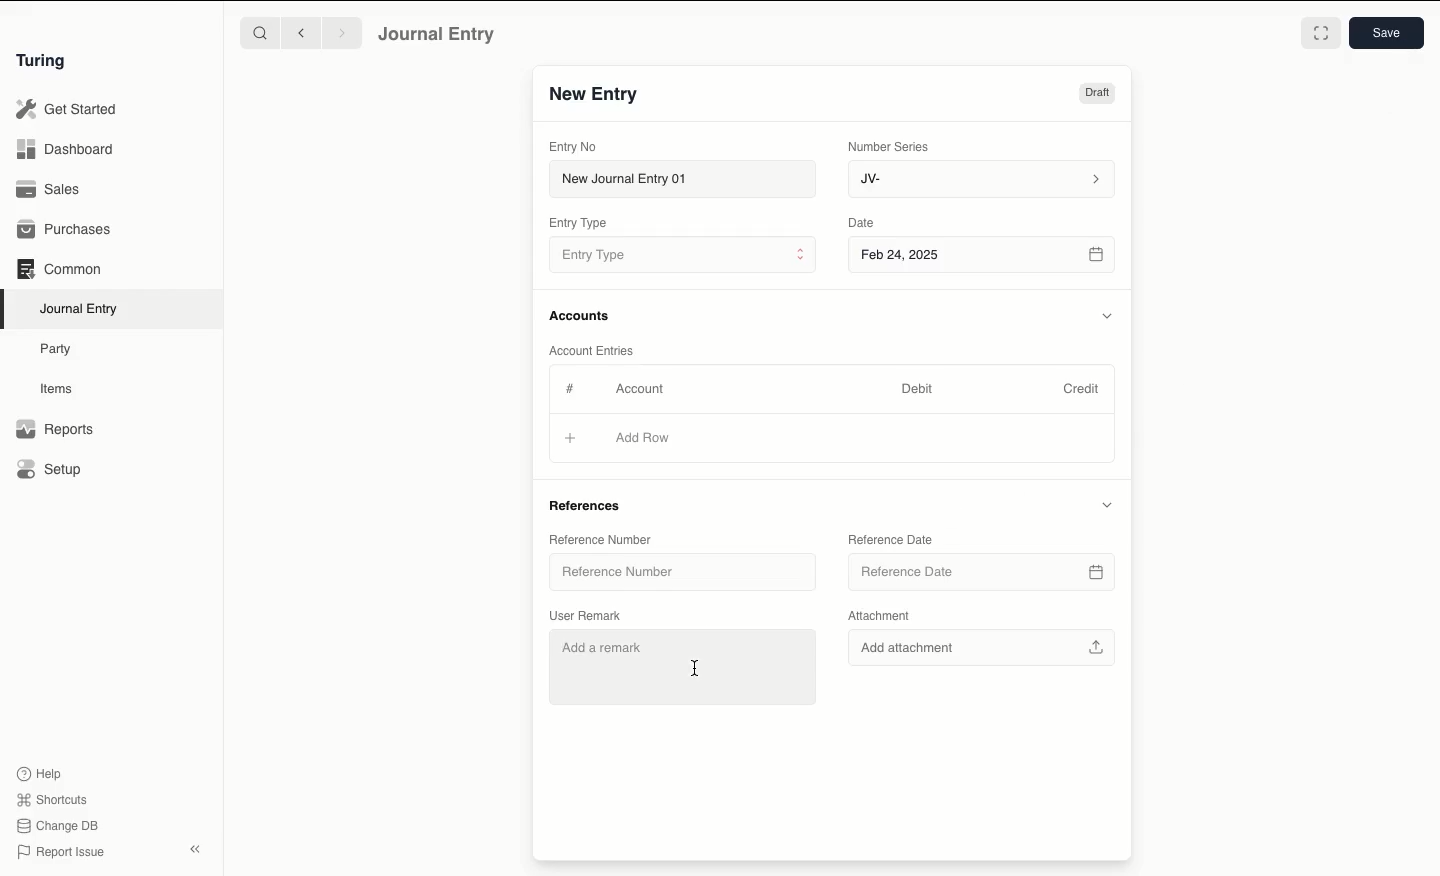  Describe the element at coordinates (641, 389) in the screenshot. I see `Account` at that location.